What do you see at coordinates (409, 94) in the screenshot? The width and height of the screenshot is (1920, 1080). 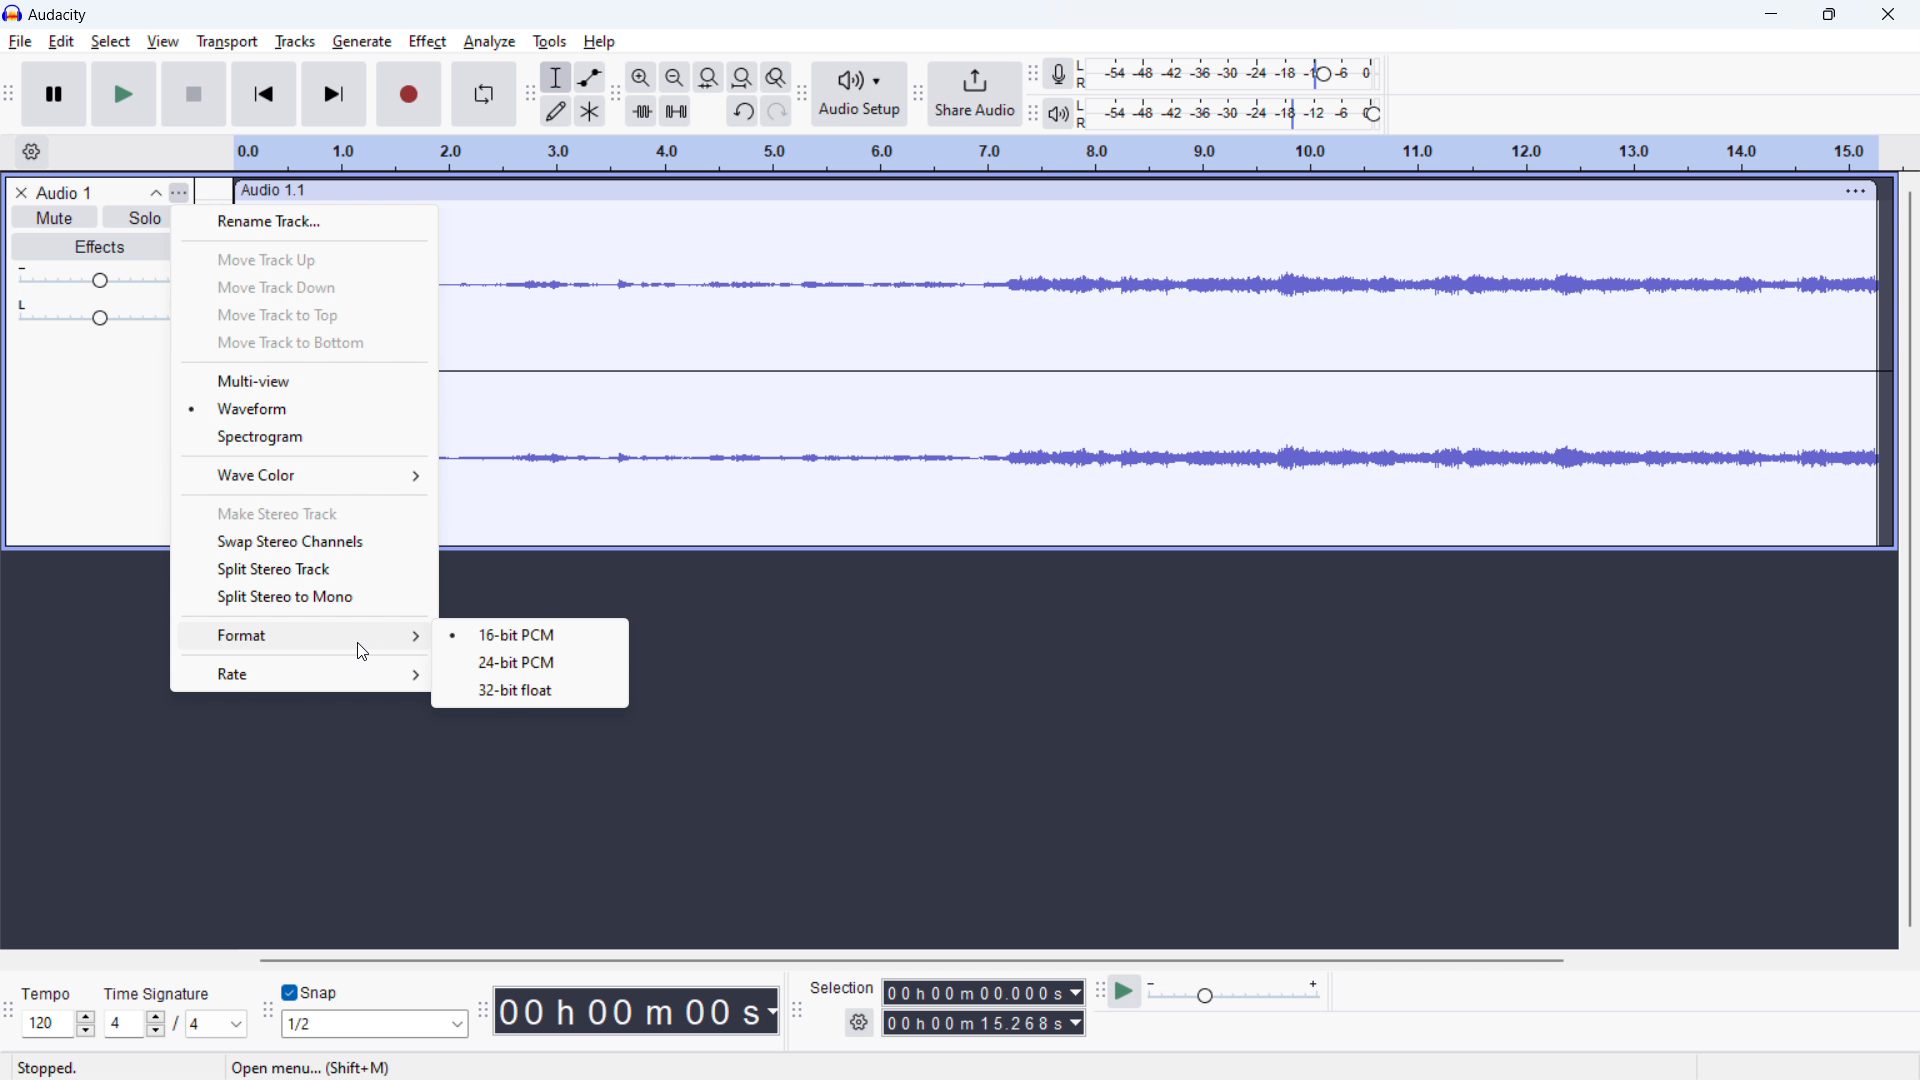 I see `record` at bounding box center [409, 94].